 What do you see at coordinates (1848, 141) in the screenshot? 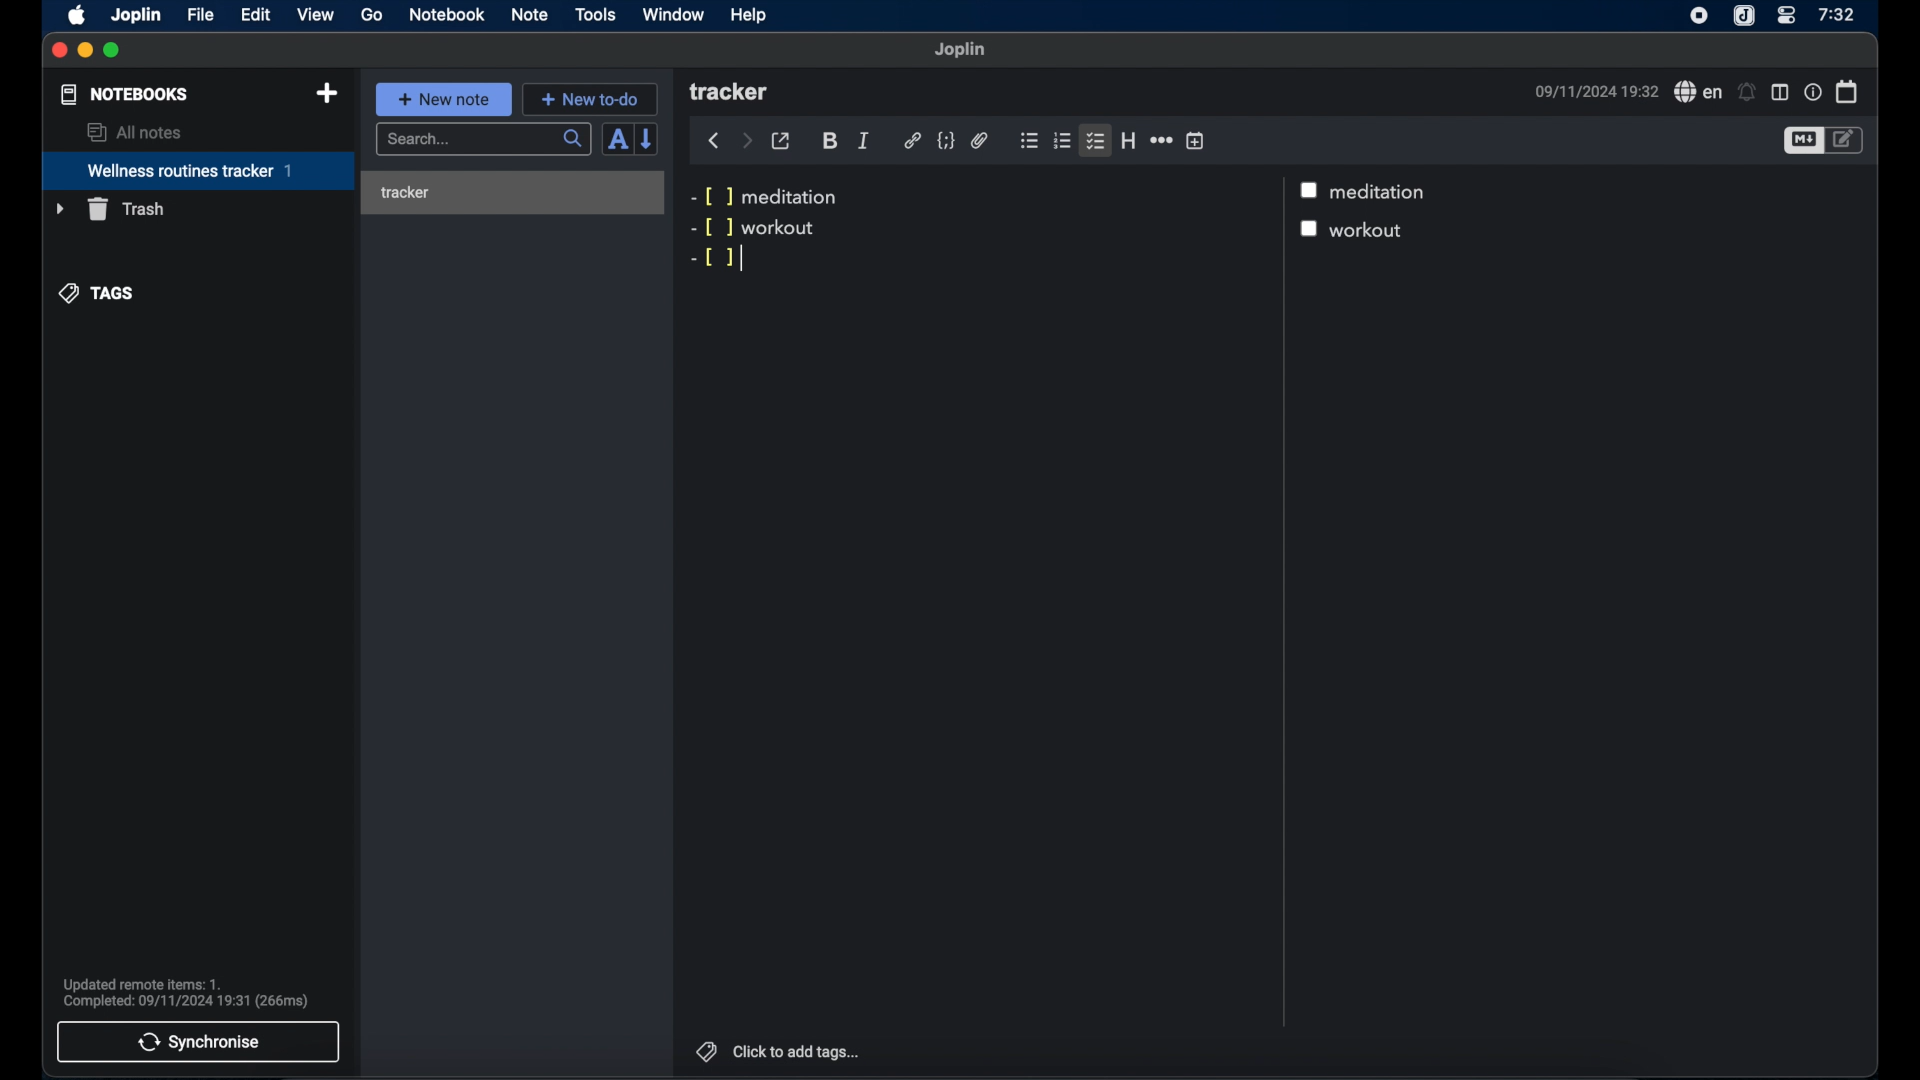
I see `toggle editor` at bounding box center [1848, 141].